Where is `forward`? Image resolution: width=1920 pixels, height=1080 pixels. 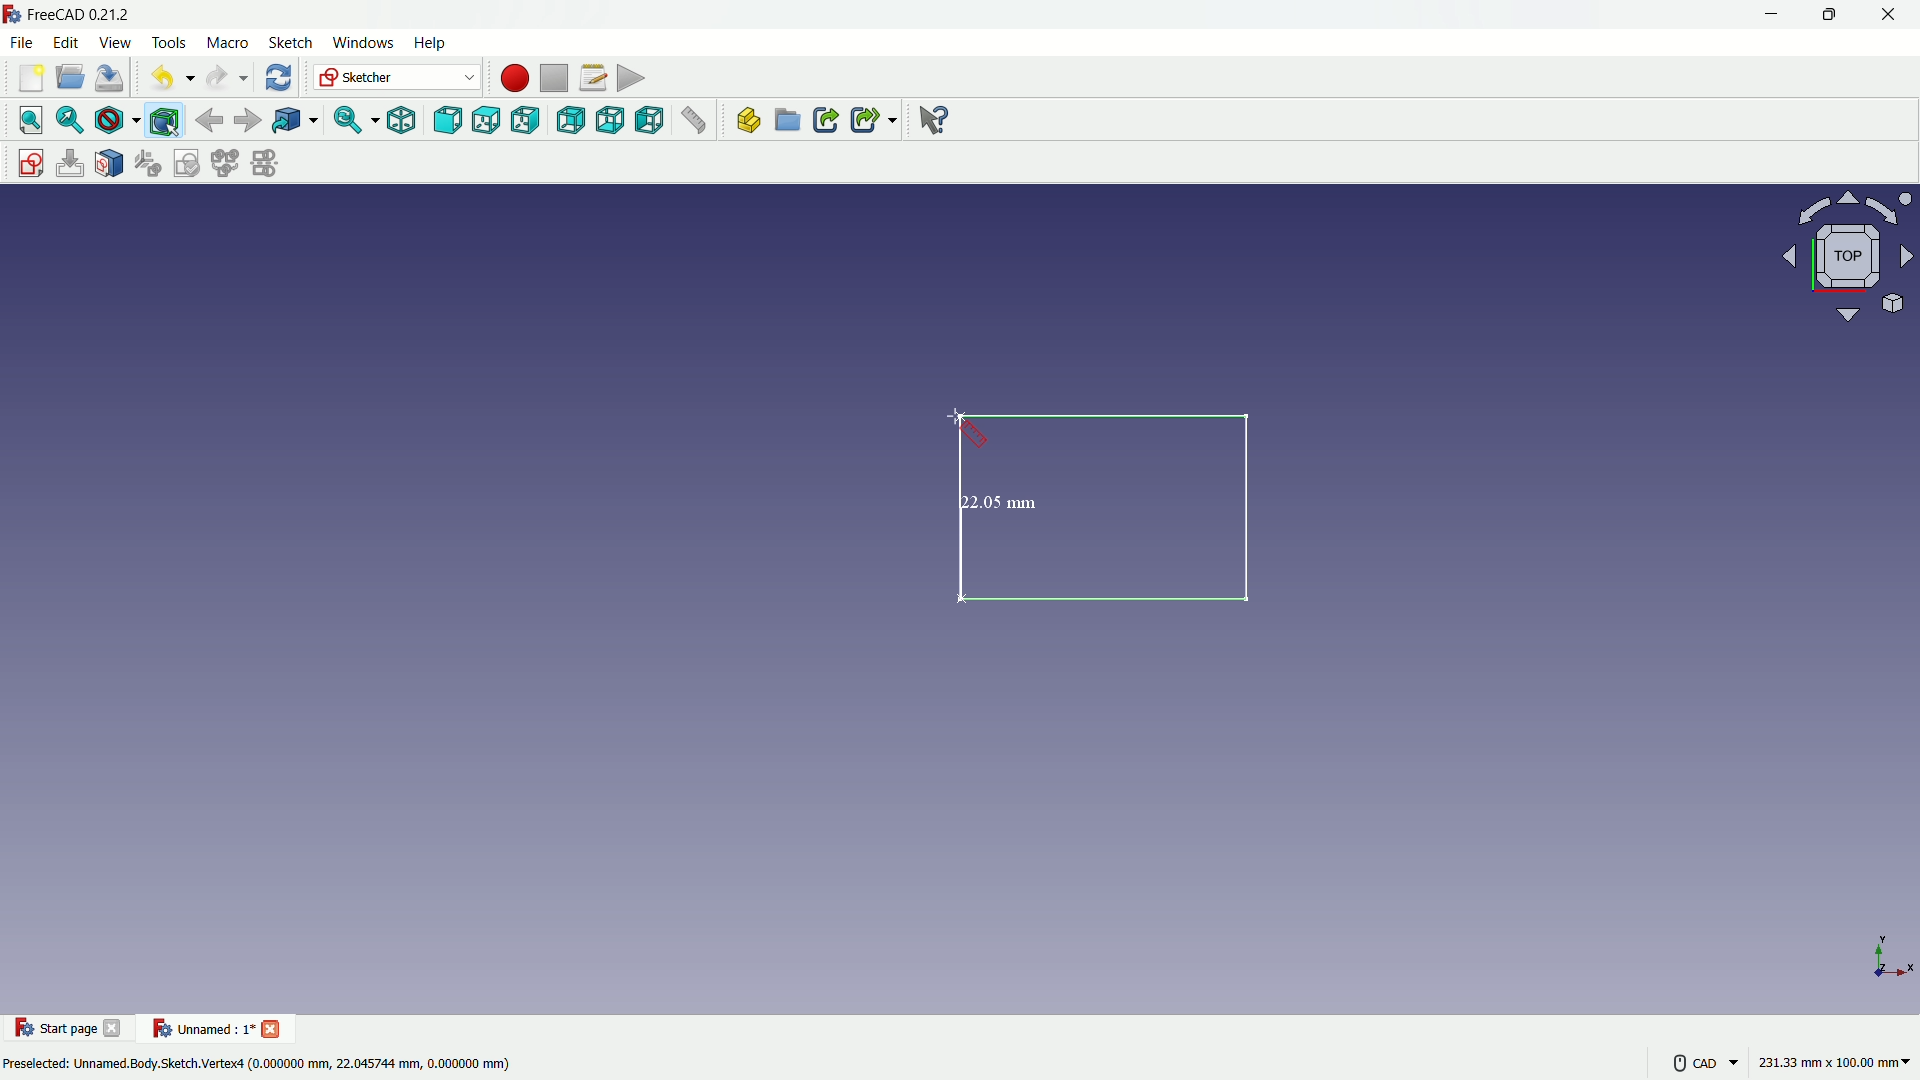
forward is located at coordinates (247, 120).